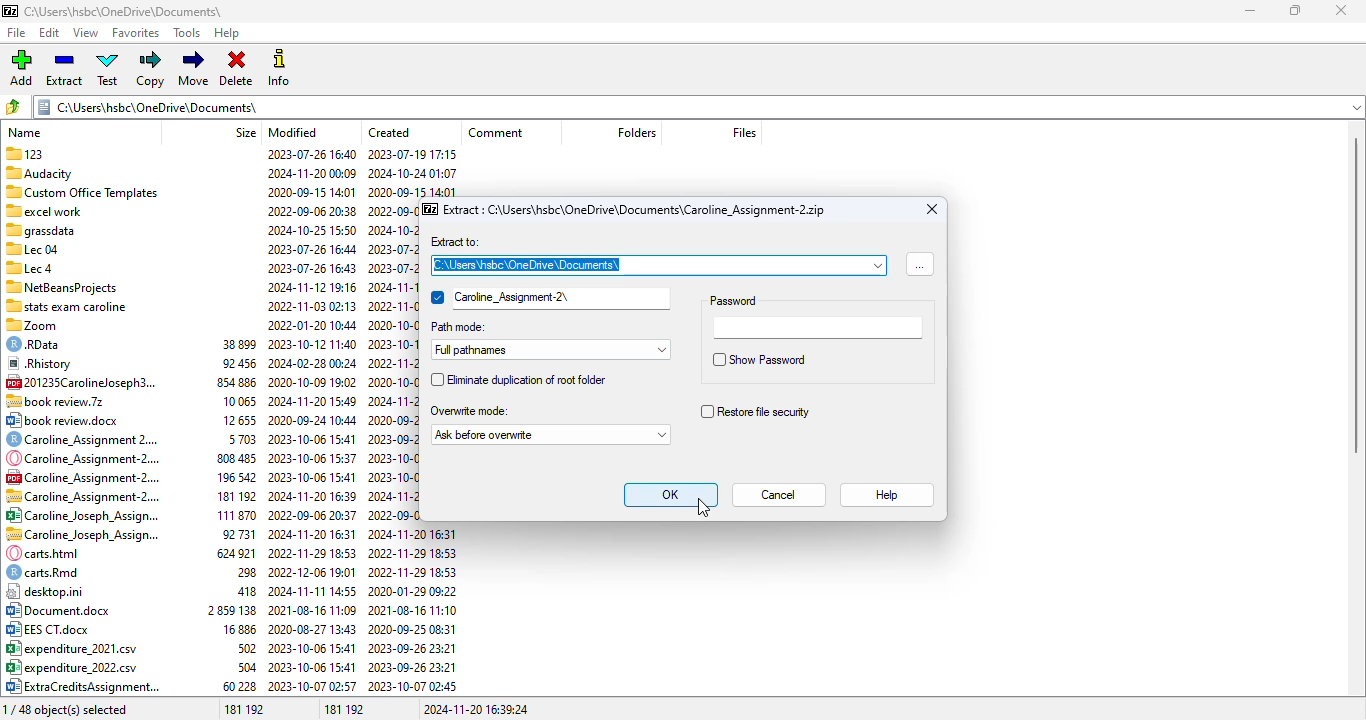 This screenshot has width=1366, height=720. I want to click on folder, so click(549, 299).